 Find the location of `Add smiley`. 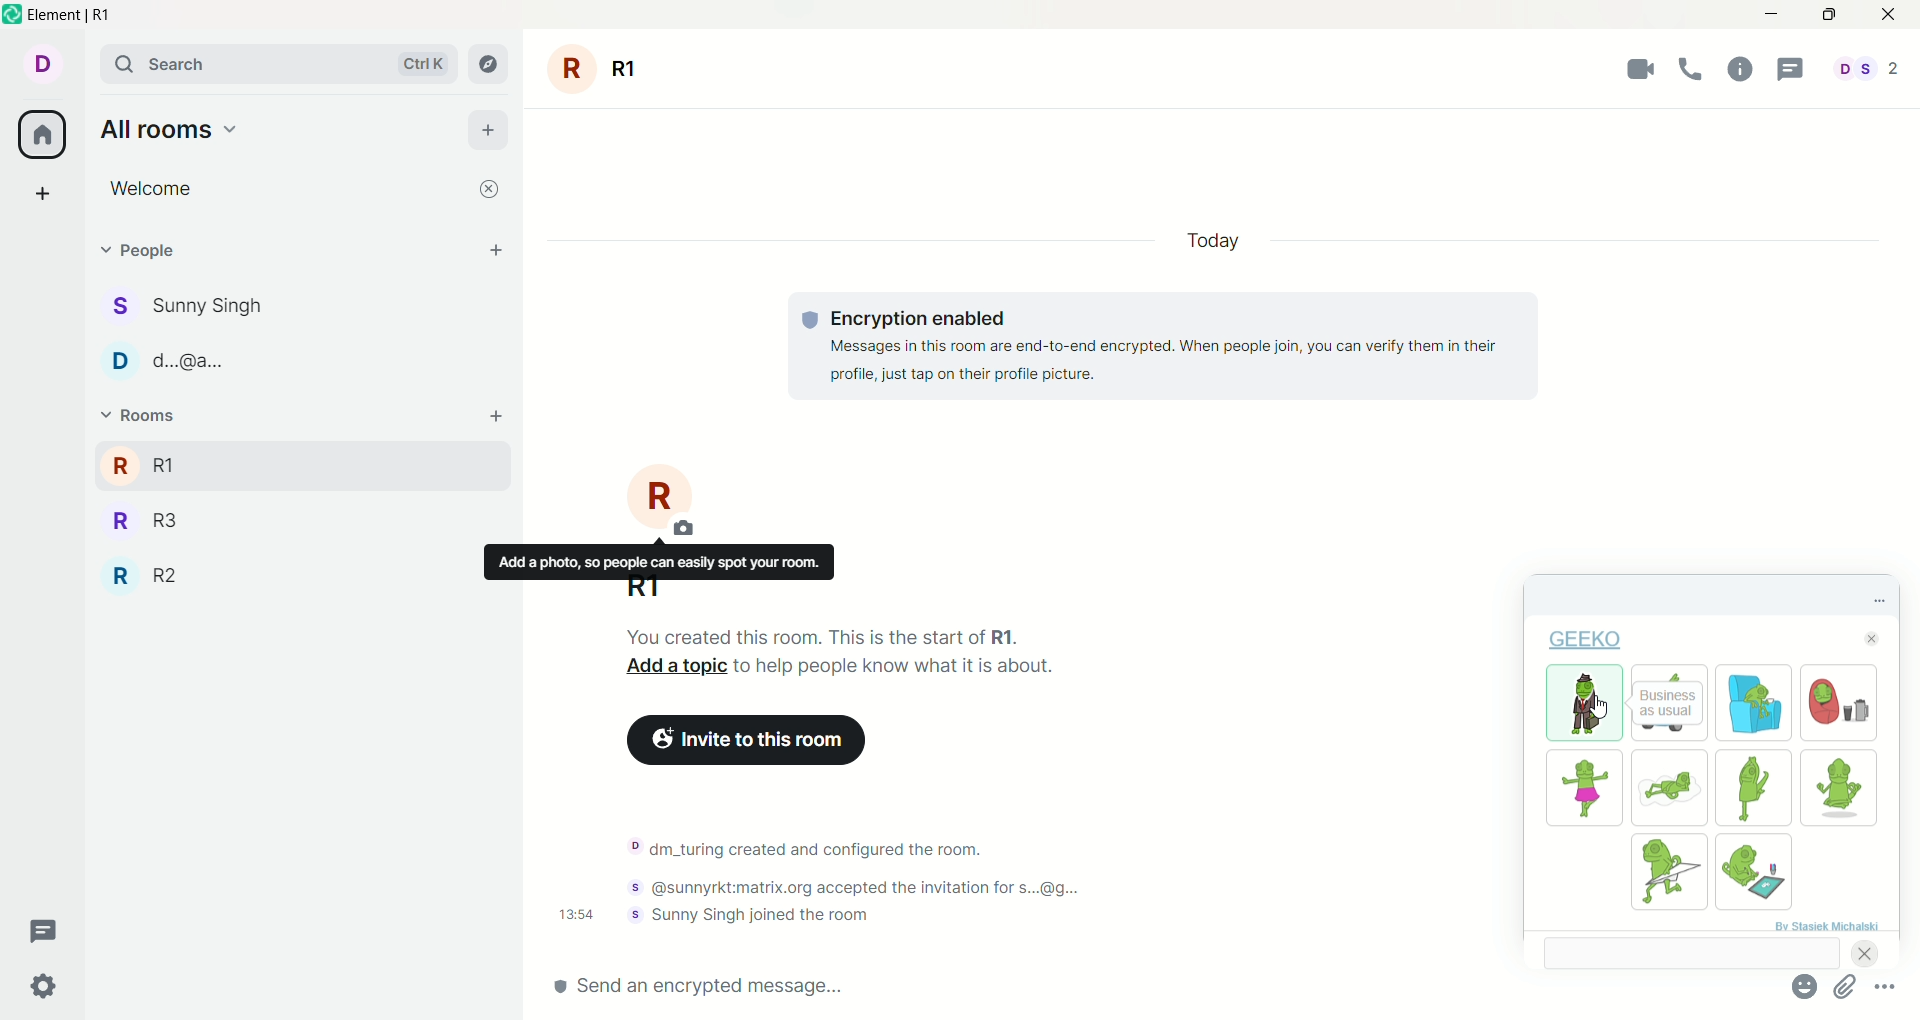

Add smiley is located at coordinates (1805, 986).